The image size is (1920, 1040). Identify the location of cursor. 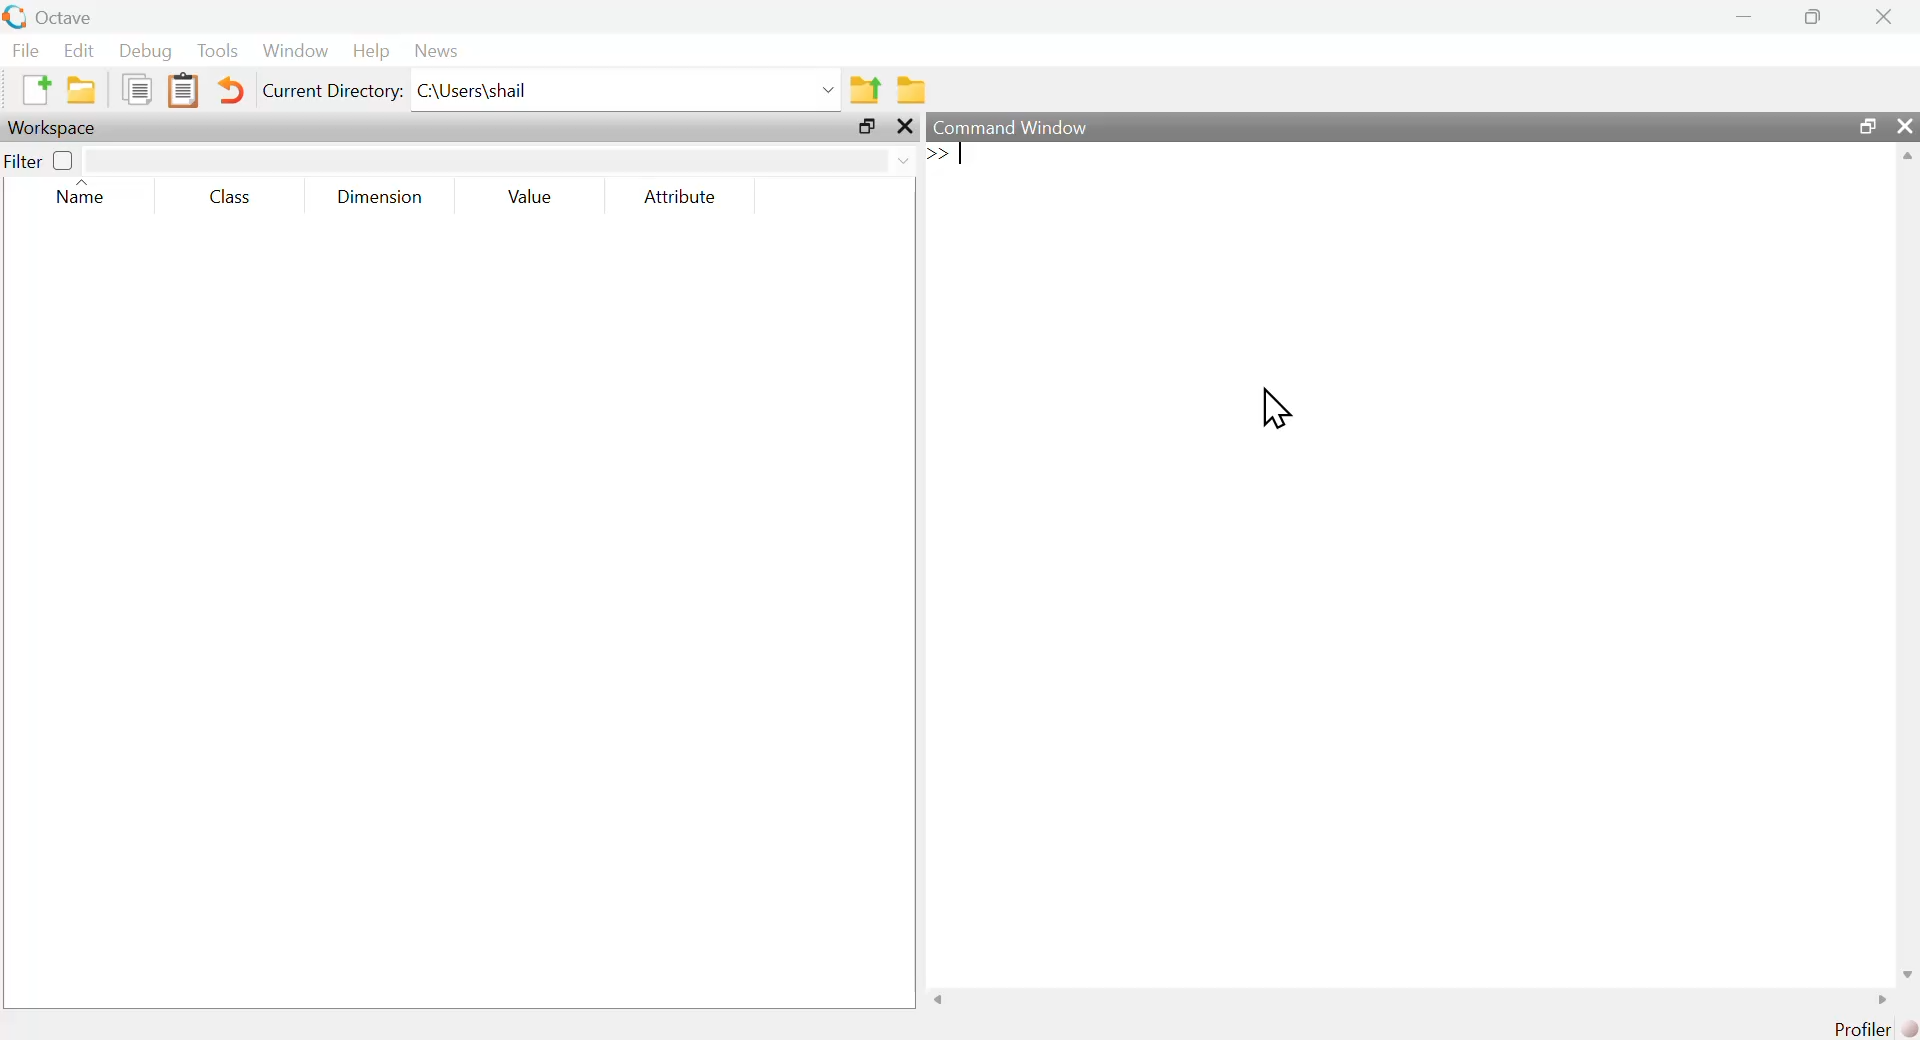
(1274, 405).